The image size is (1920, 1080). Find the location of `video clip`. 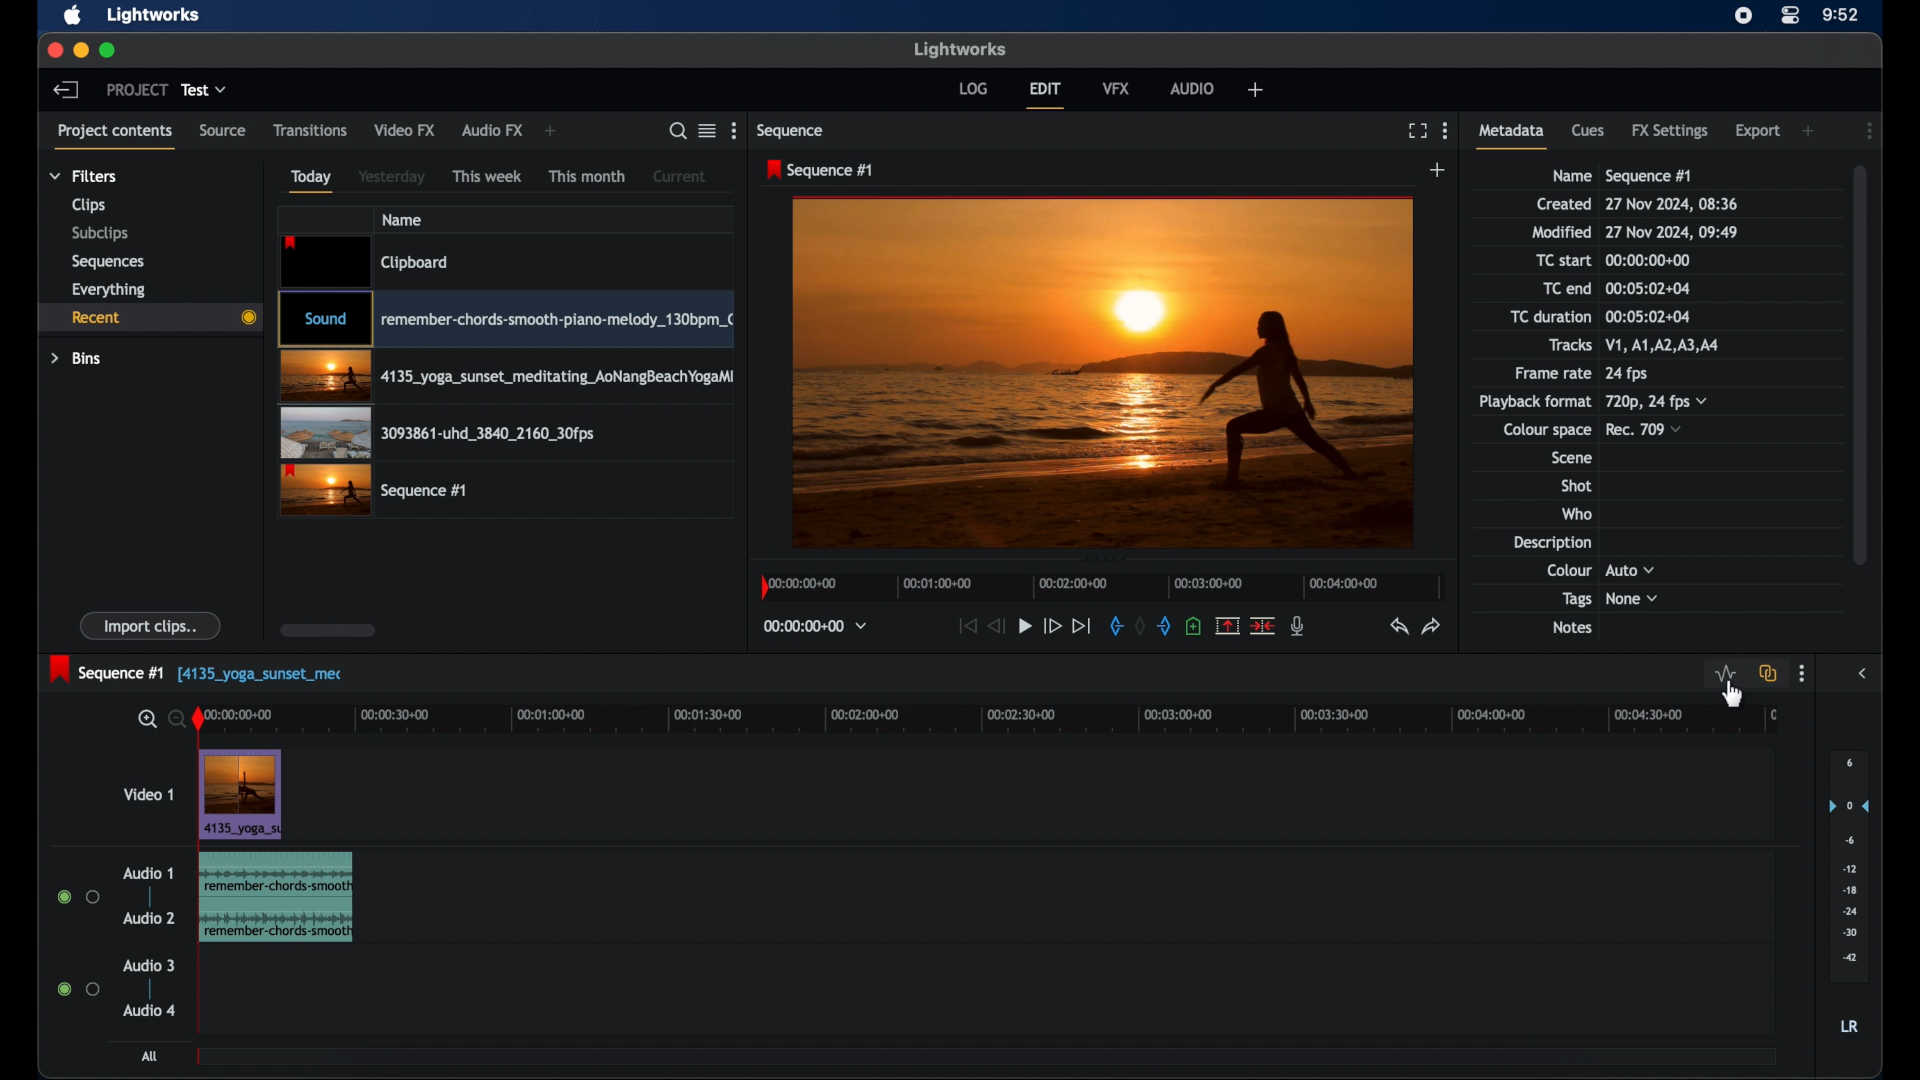

video clip is located at coordinates (367, 261).